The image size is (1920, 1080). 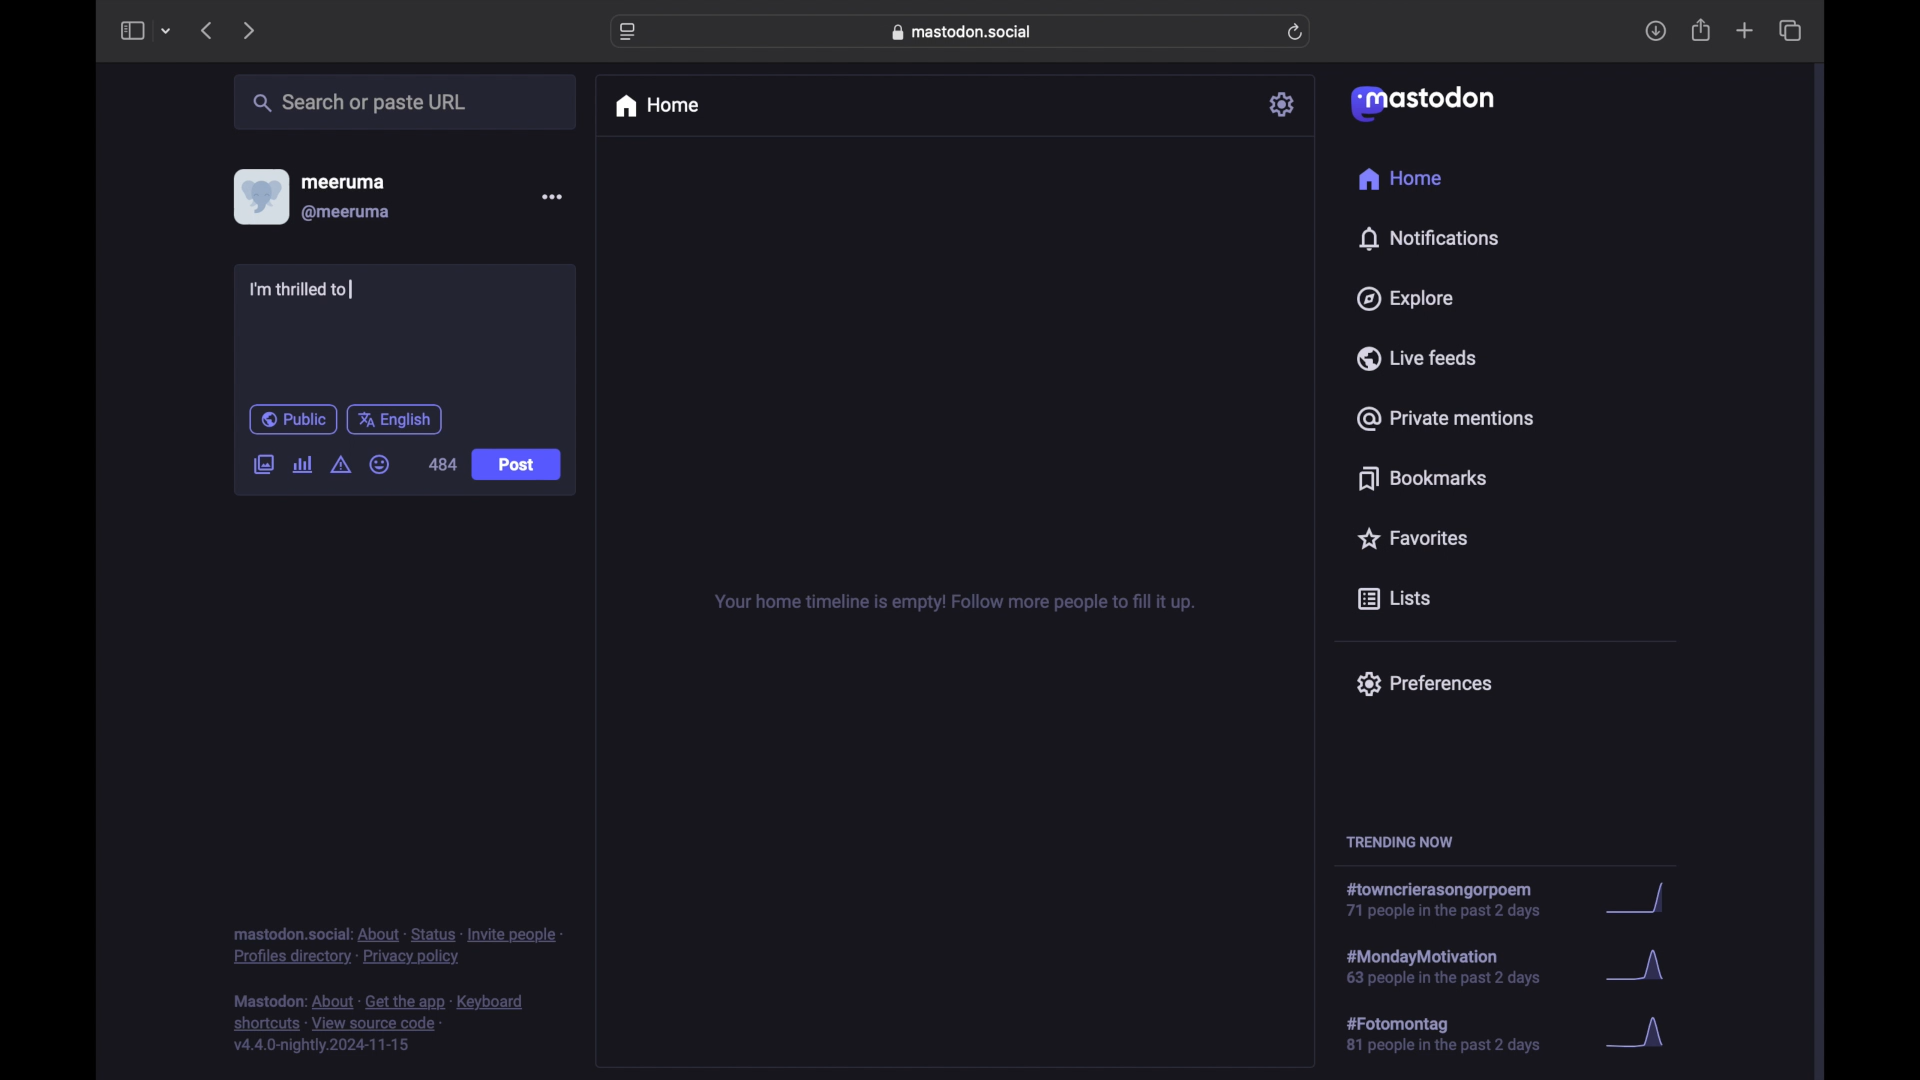 What do you see at coordinates (379, 464) in the screenshot?
I see `emoji` at bounding box center [379, 464].